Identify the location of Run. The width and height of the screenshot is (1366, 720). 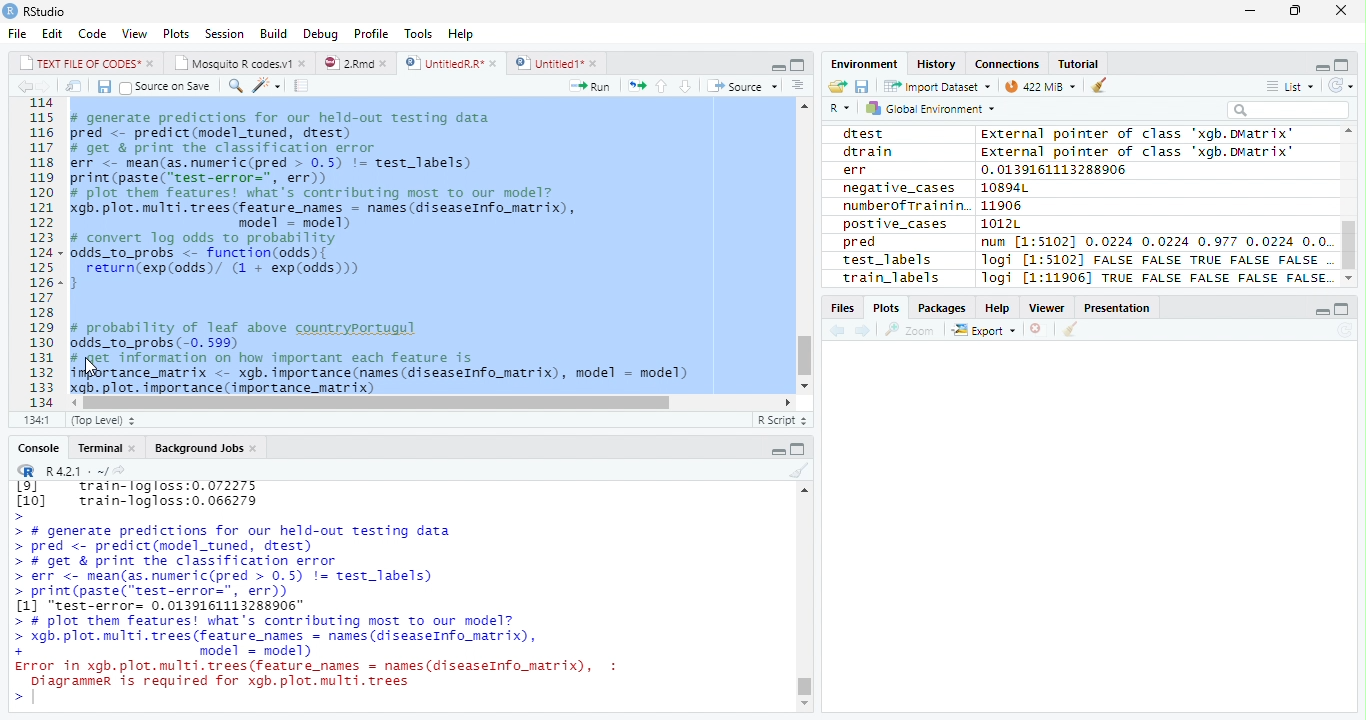
(591, 85).